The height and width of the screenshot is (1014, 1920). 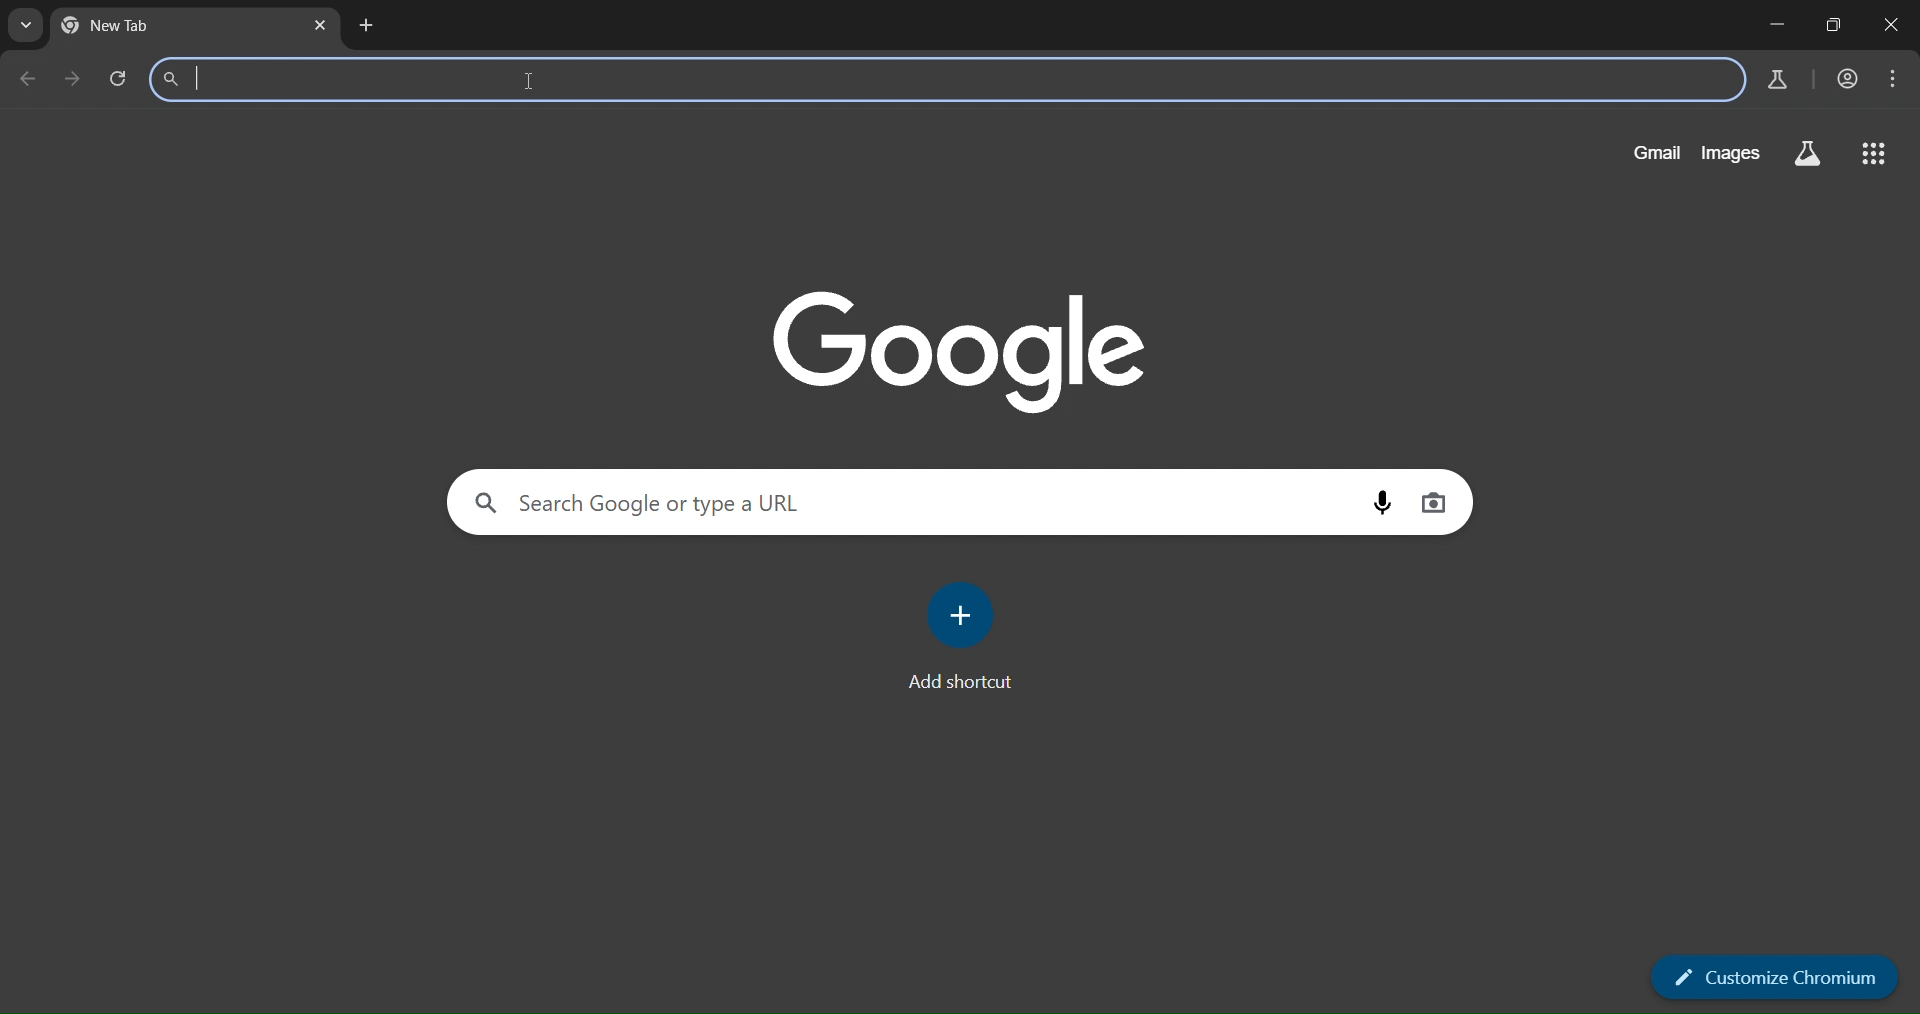 What do you see at coordinates (124, 80) in the screenshot?
I see `reload page` at bounding box center [124, 80].